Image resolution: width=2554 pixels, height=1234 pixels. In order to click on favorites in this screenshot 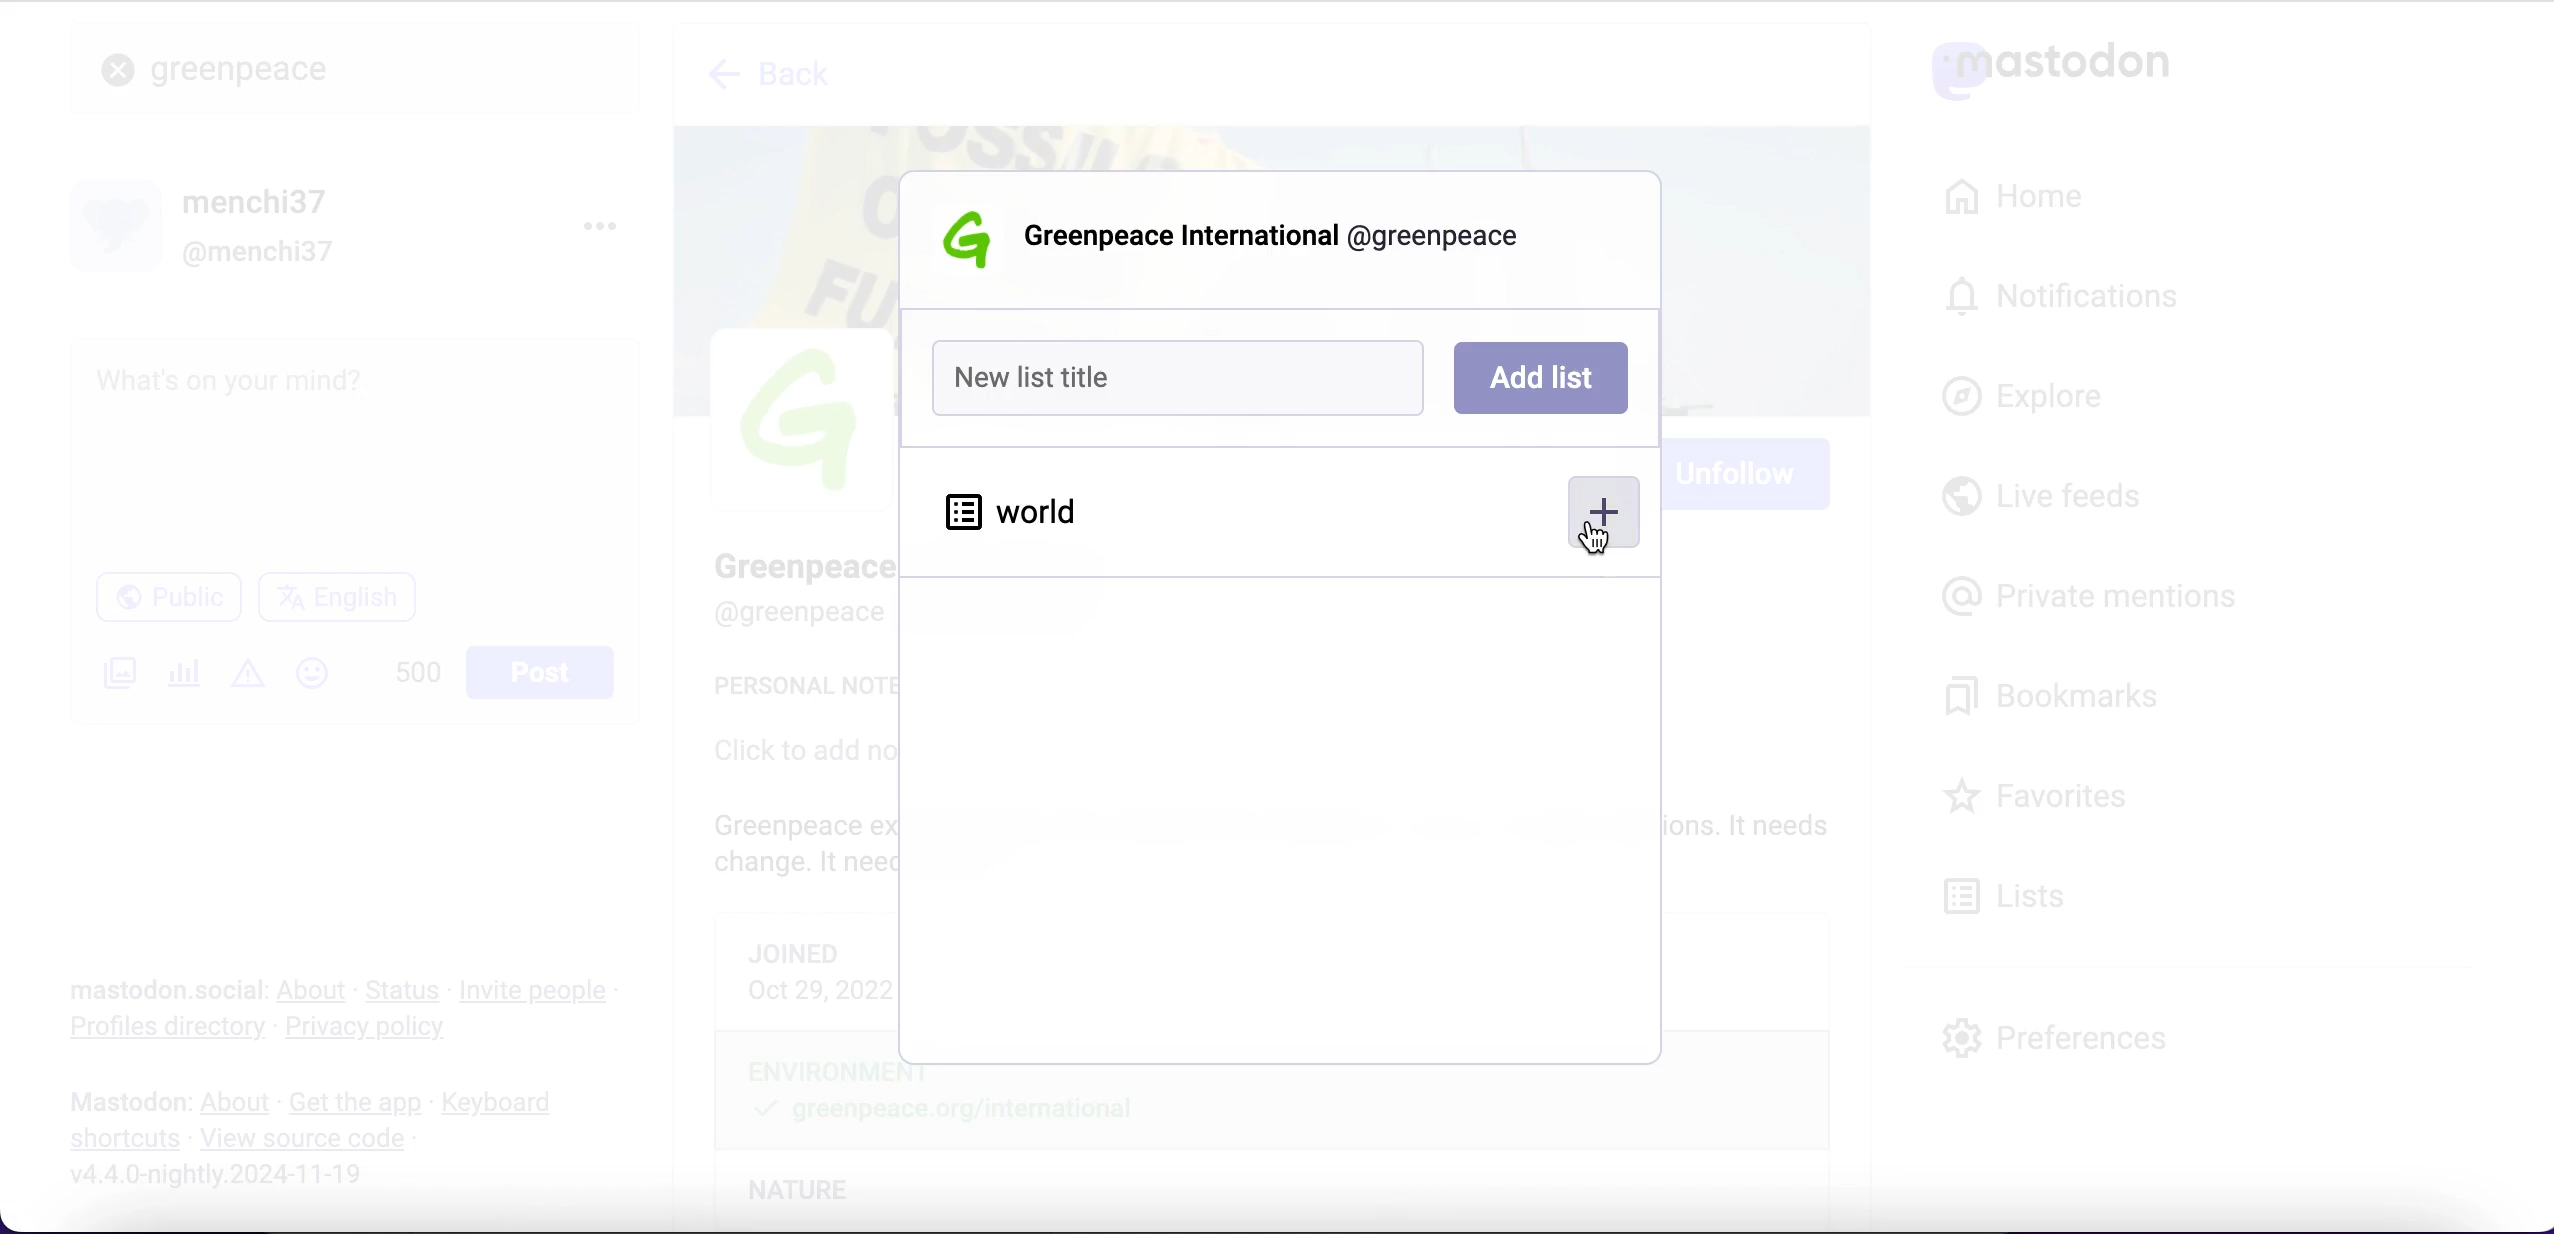, I will do `click(2042, 799)`.